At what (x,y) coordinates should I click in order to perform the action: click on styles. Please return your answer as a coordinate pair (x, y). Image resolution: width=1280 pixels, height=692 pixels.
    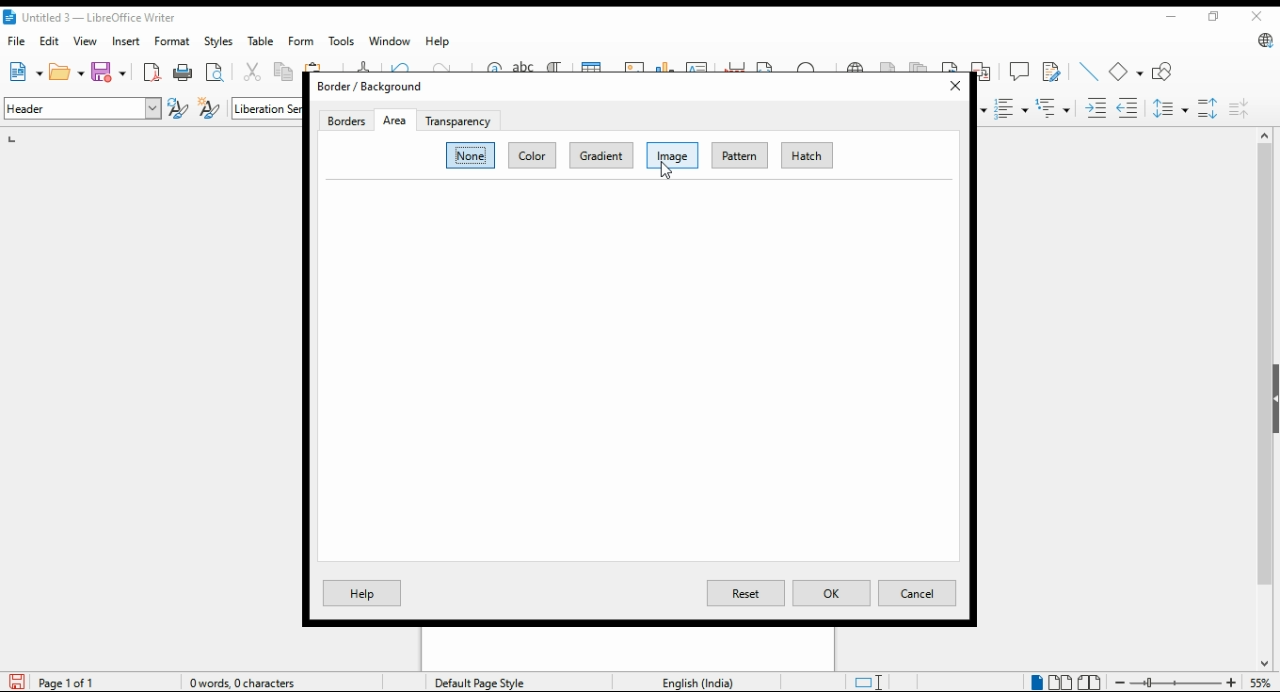
    Looking at the image, I should click on (217, 42).